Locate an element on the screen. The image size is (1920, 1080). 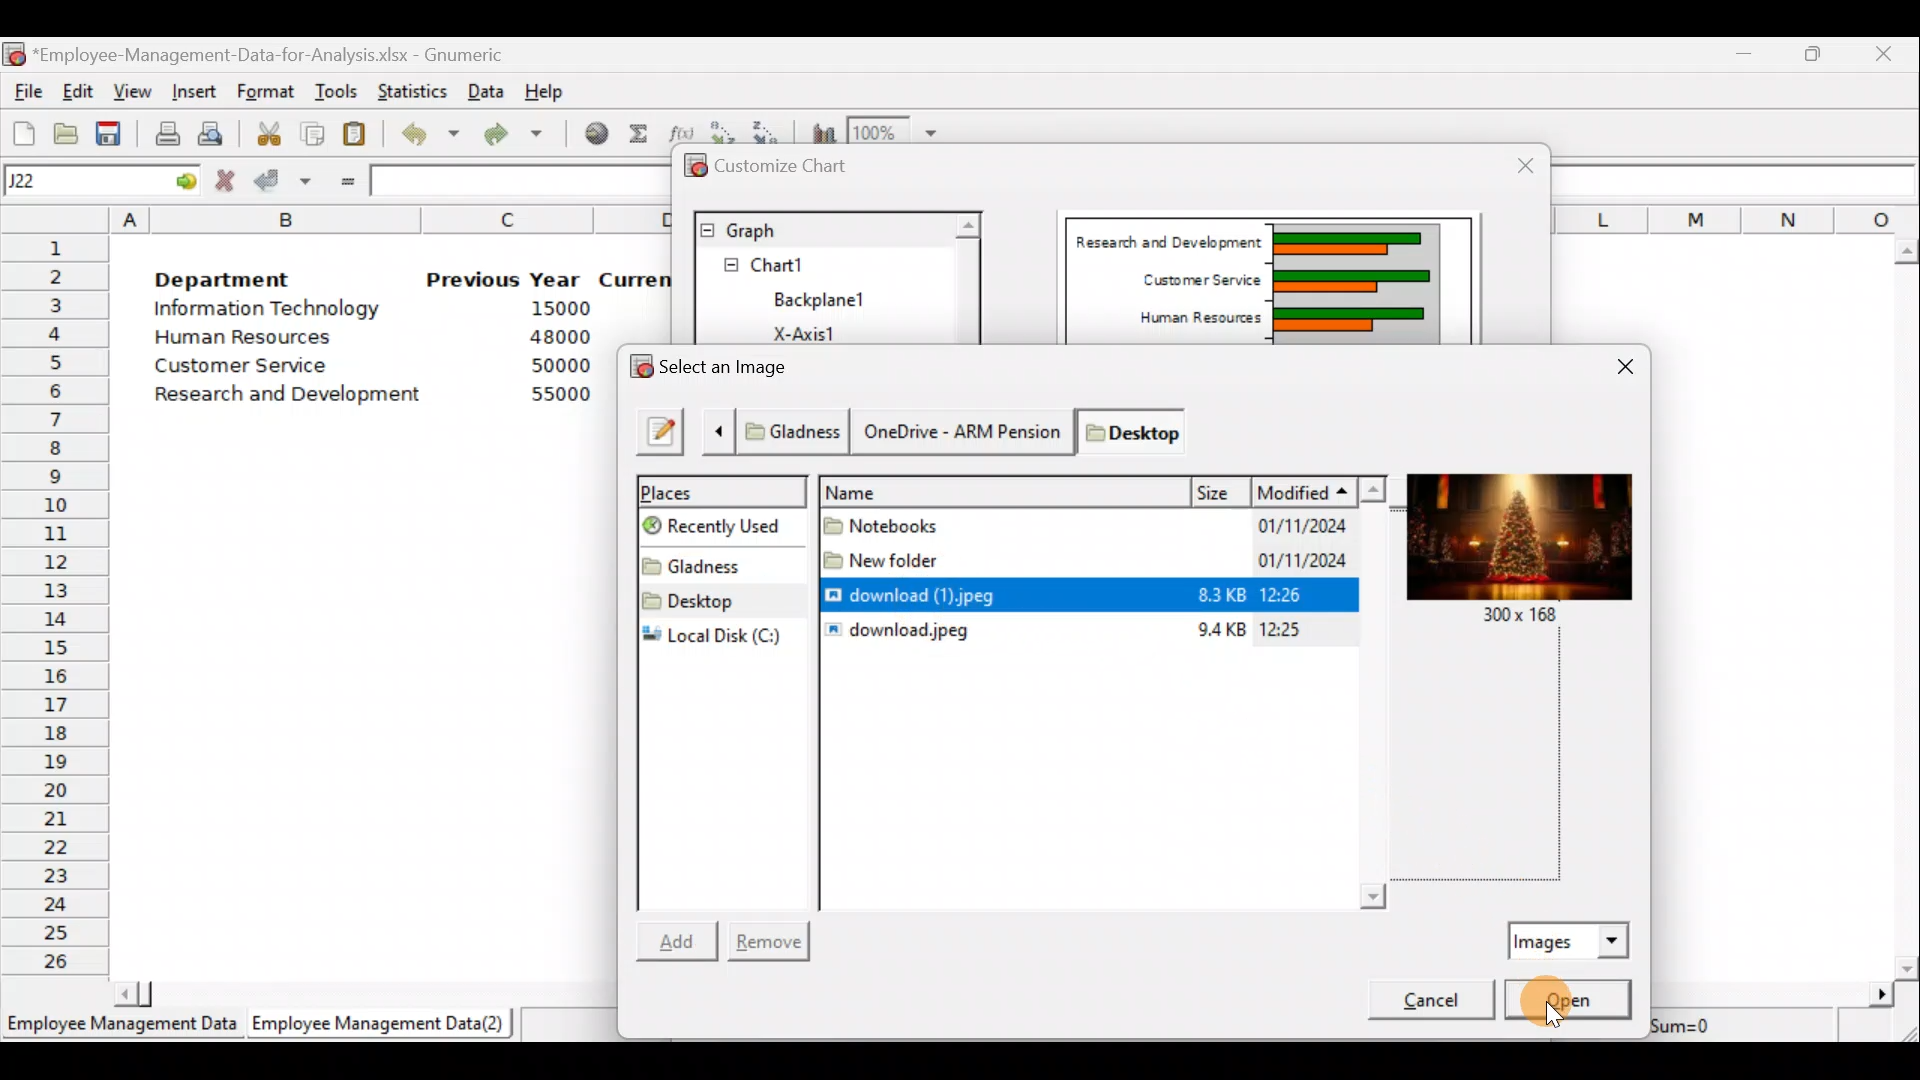
Close is located at coordinates (1513, 164).